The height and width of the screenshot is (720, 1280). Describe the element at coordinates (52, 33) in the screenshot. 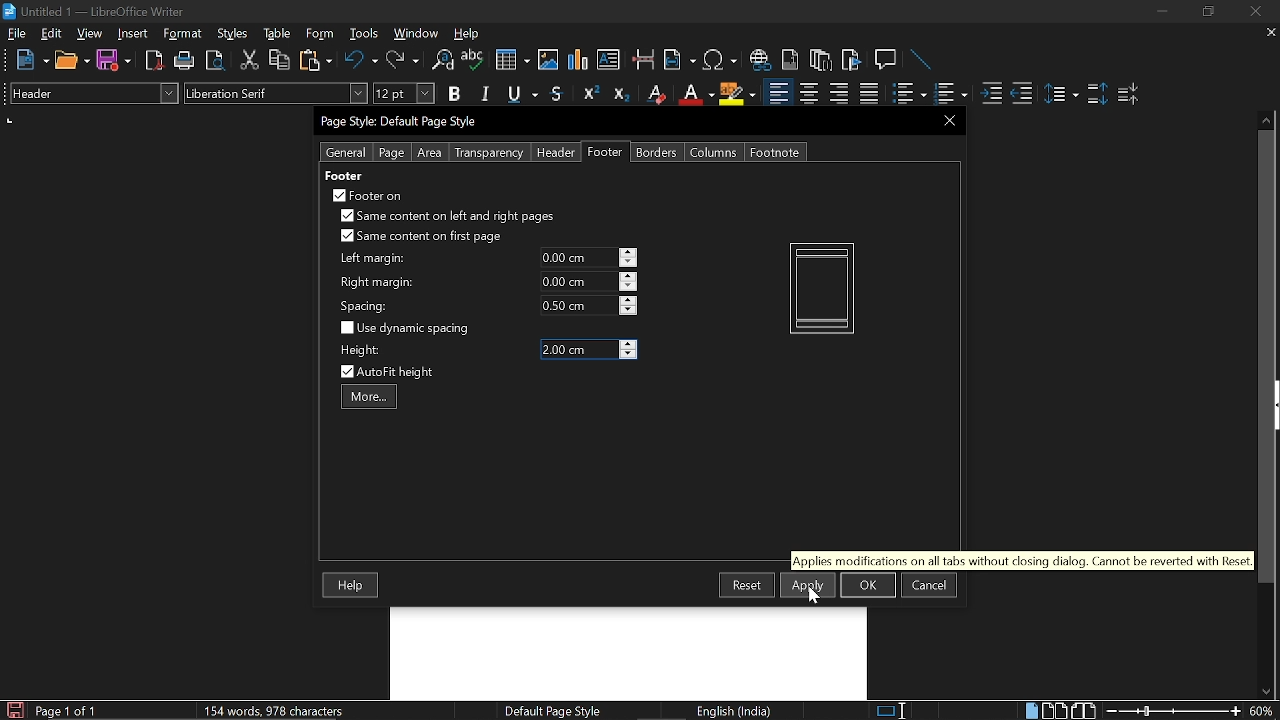

I see `Edit` at that location.